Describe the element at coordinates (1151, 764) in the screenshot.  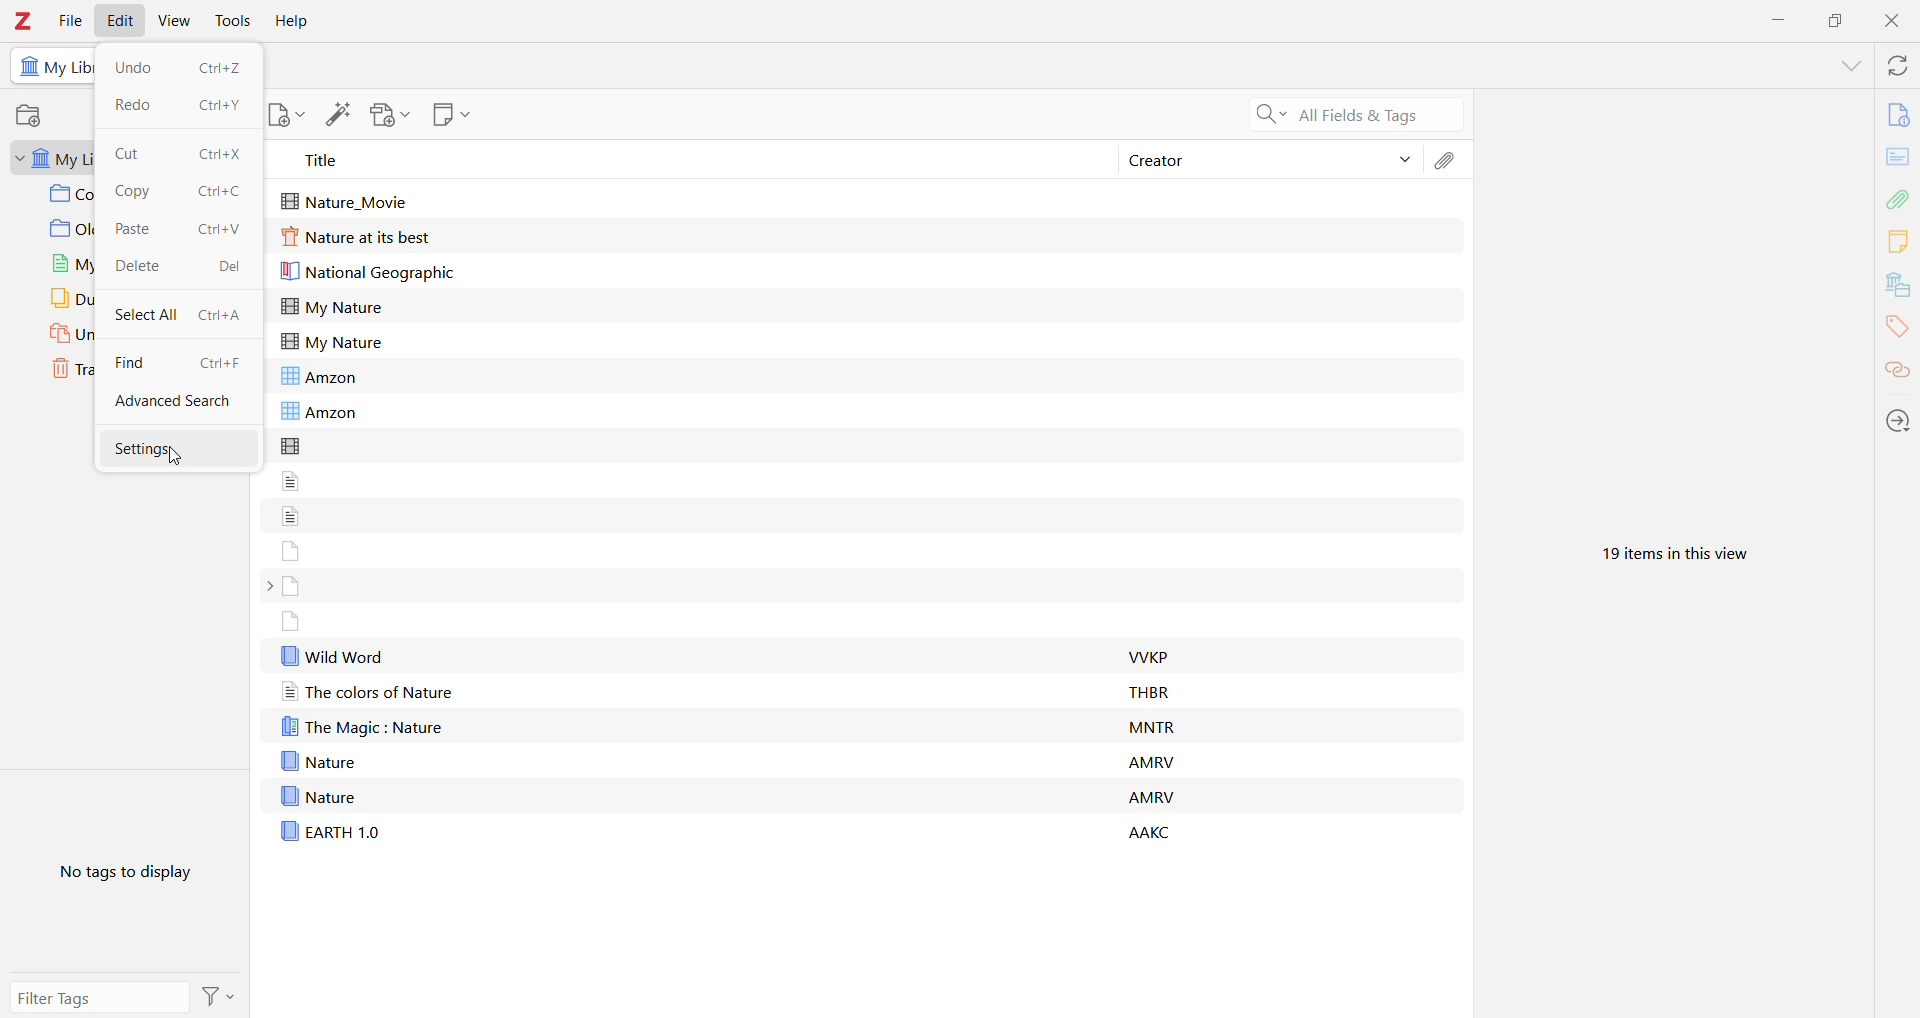
I see `AMRV` at that location.